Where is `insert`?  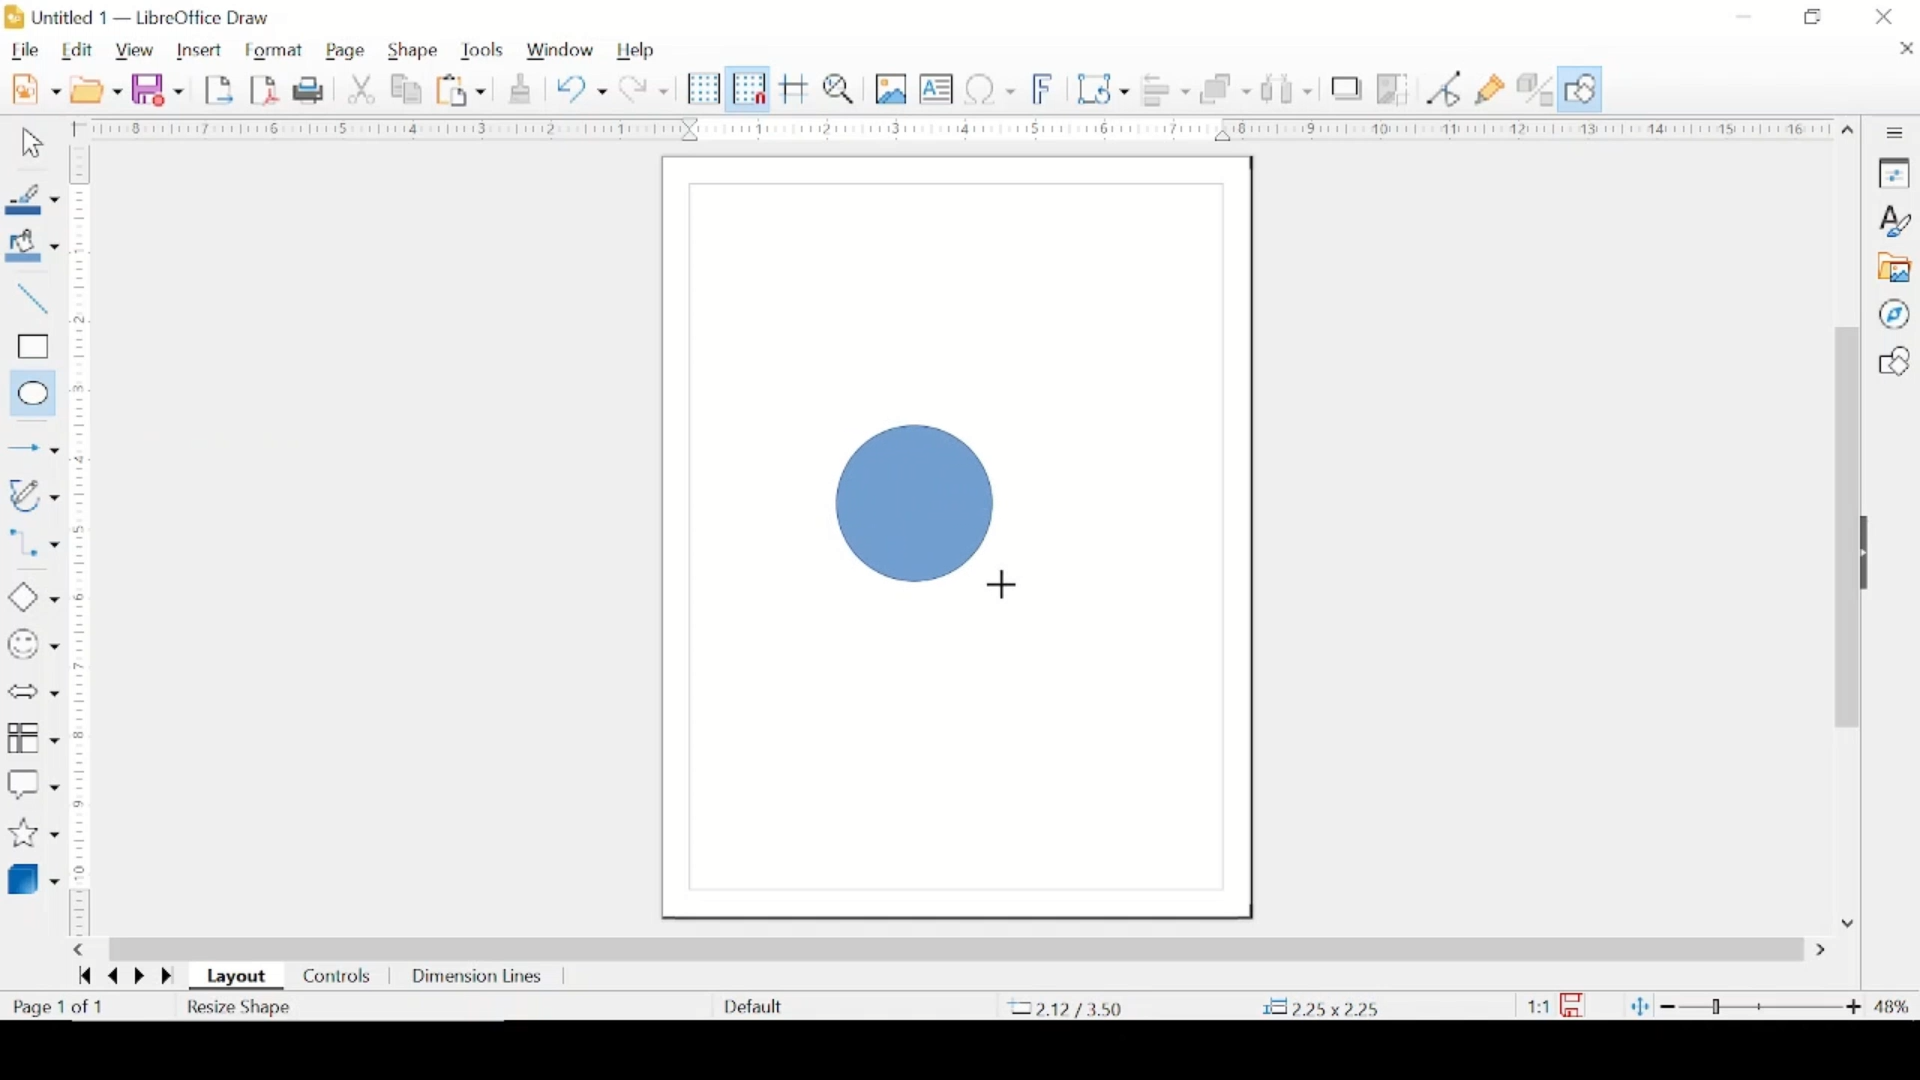
insert is located at coordinates (203, 50).